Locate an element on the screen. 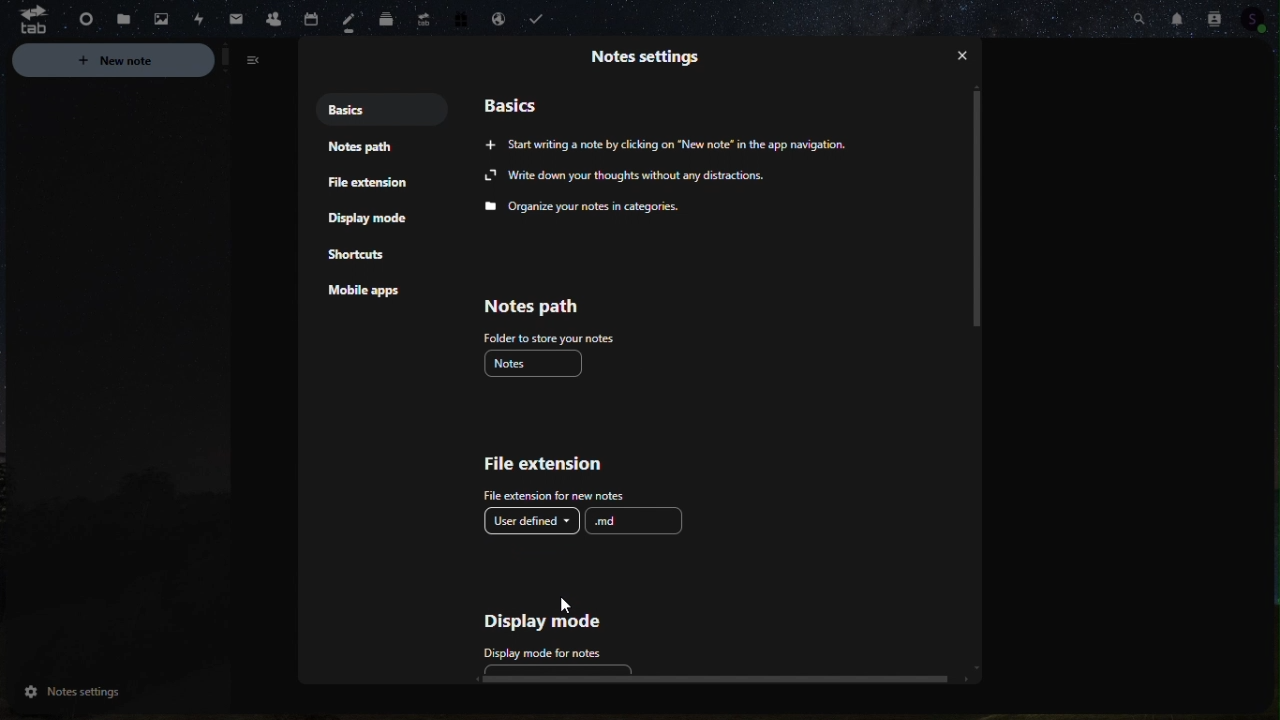 The image size is (1280, 720). Notes path is located at coordinates (563, 318).